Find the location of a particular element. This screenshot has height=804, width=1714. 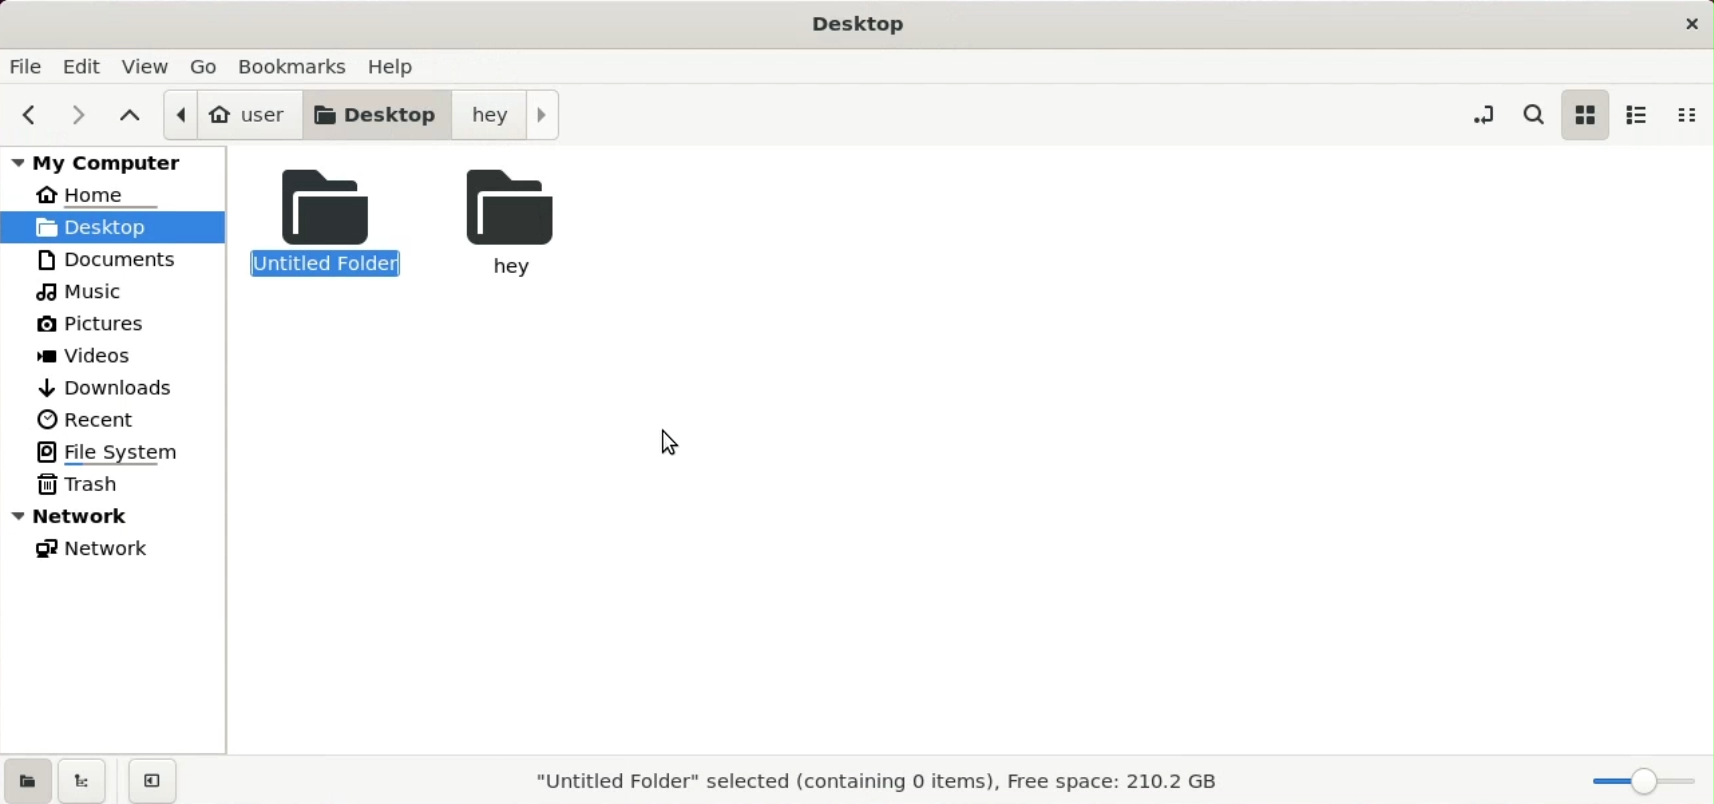

toggle loaction entry is located at coordinates (1481, 115).